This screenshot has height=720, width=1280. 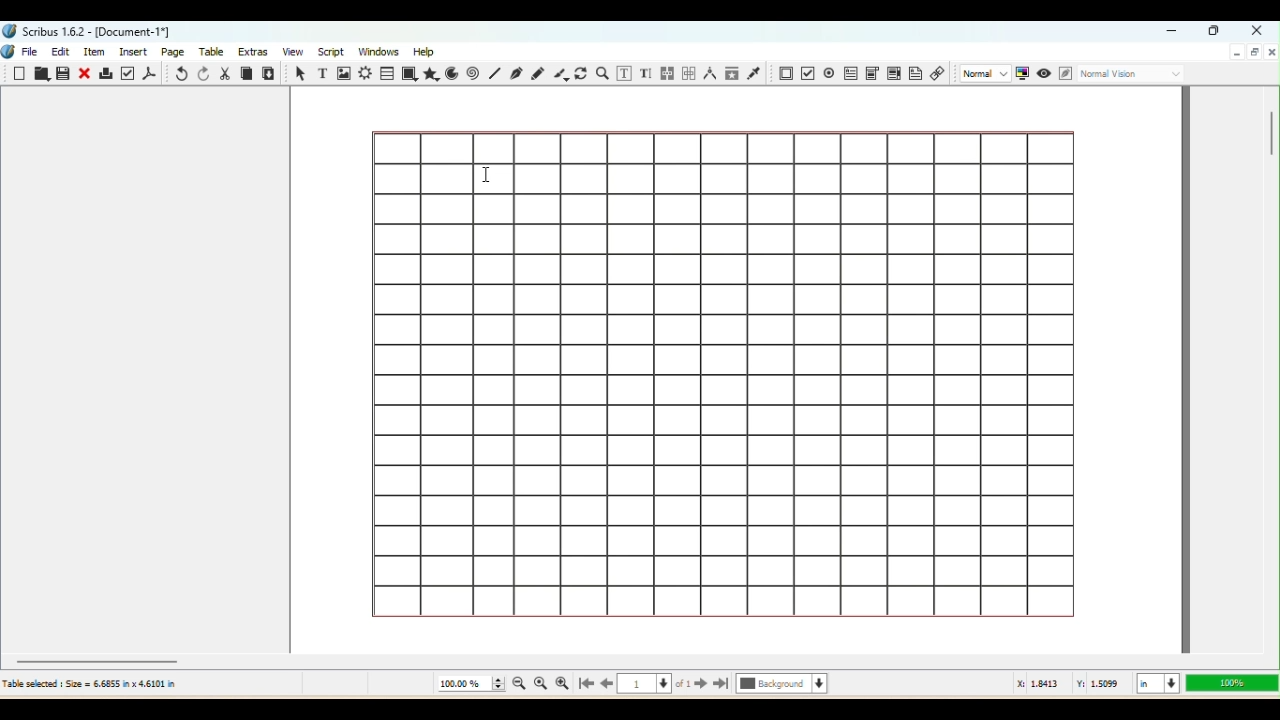 I want to click on Link annotation, so click(x=938, y=75).